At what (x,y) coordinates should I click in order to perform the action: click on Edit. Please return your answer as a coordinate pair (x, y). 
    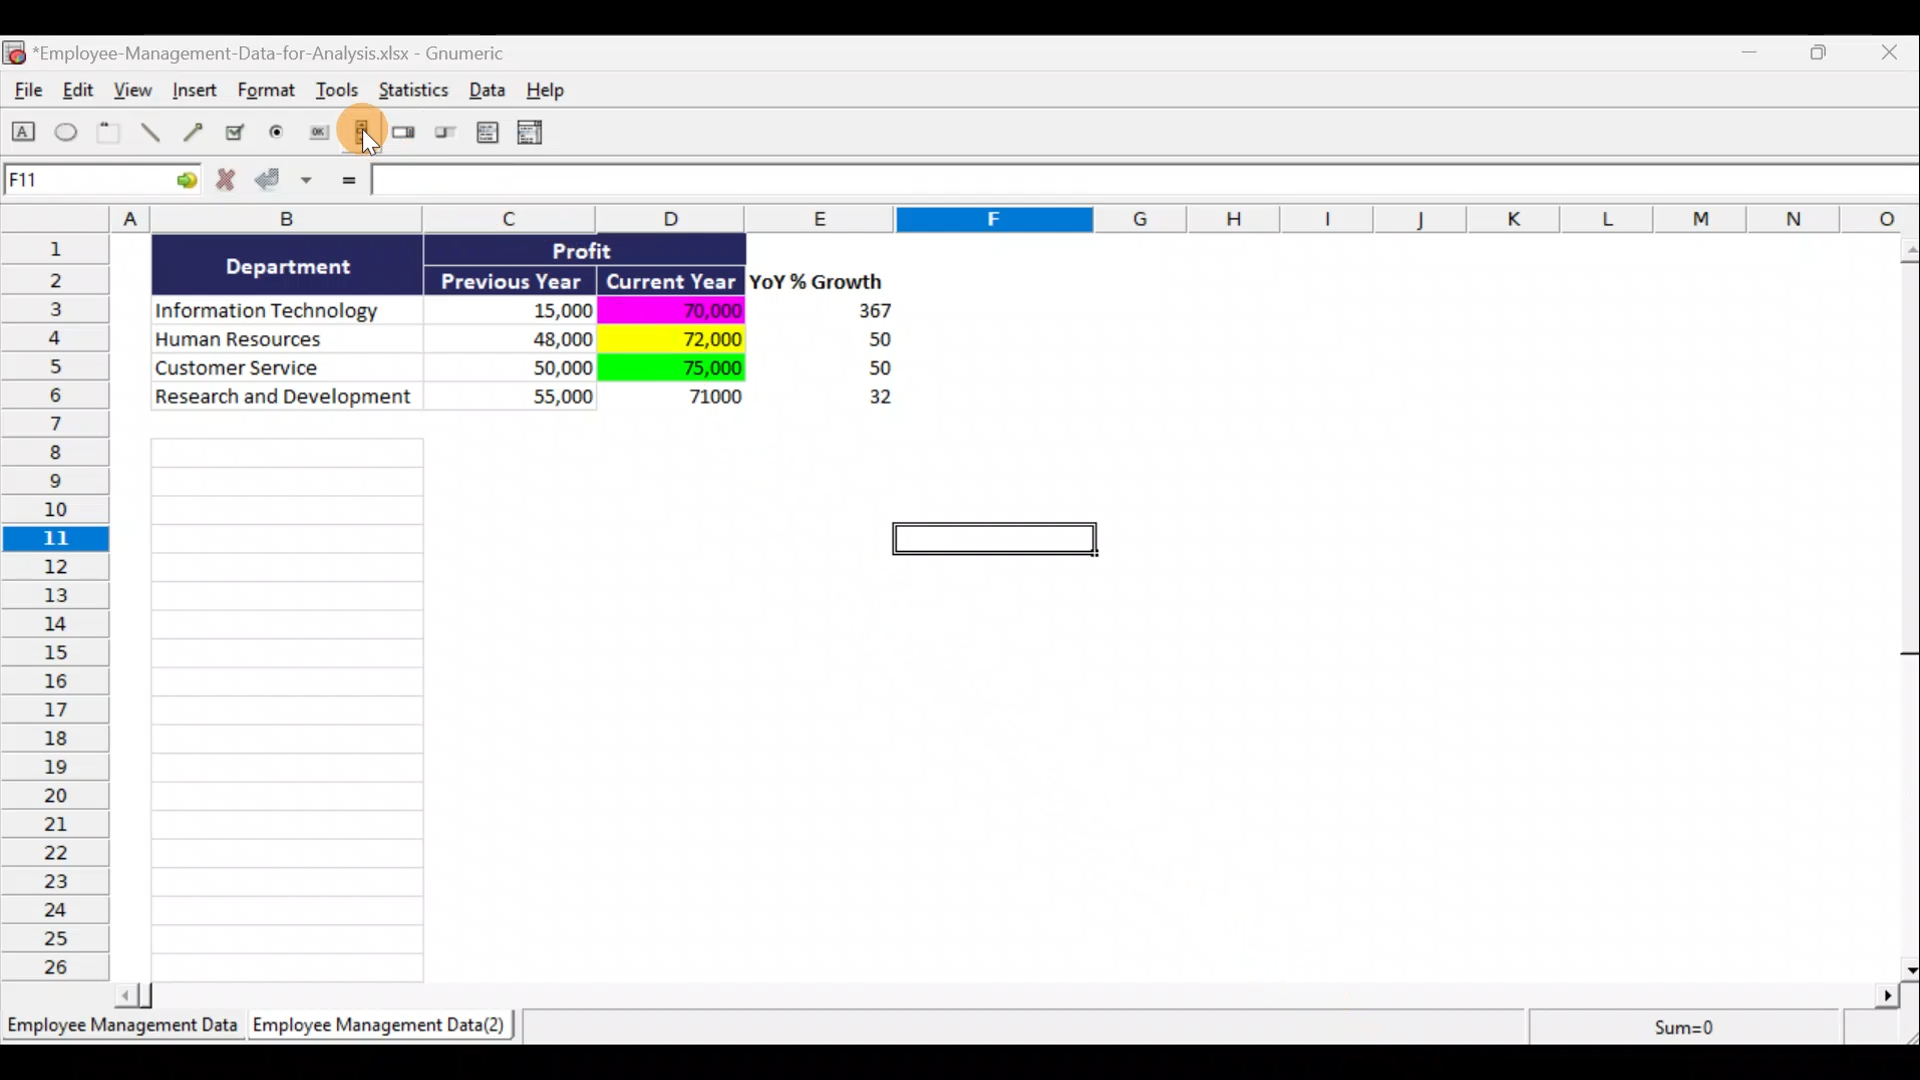
    Looking at the image, I should click on (80, 92).